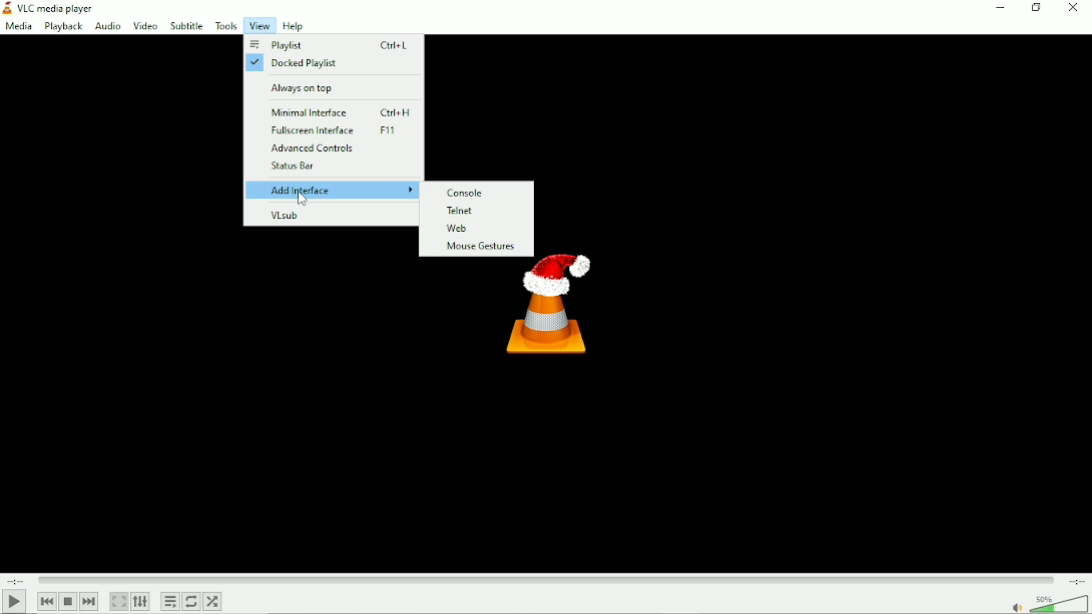 The height and width of the screenshot is (614, 1092). Describe the element at coordinates (292, 26) in the screenshot. I see `Help` at that location.